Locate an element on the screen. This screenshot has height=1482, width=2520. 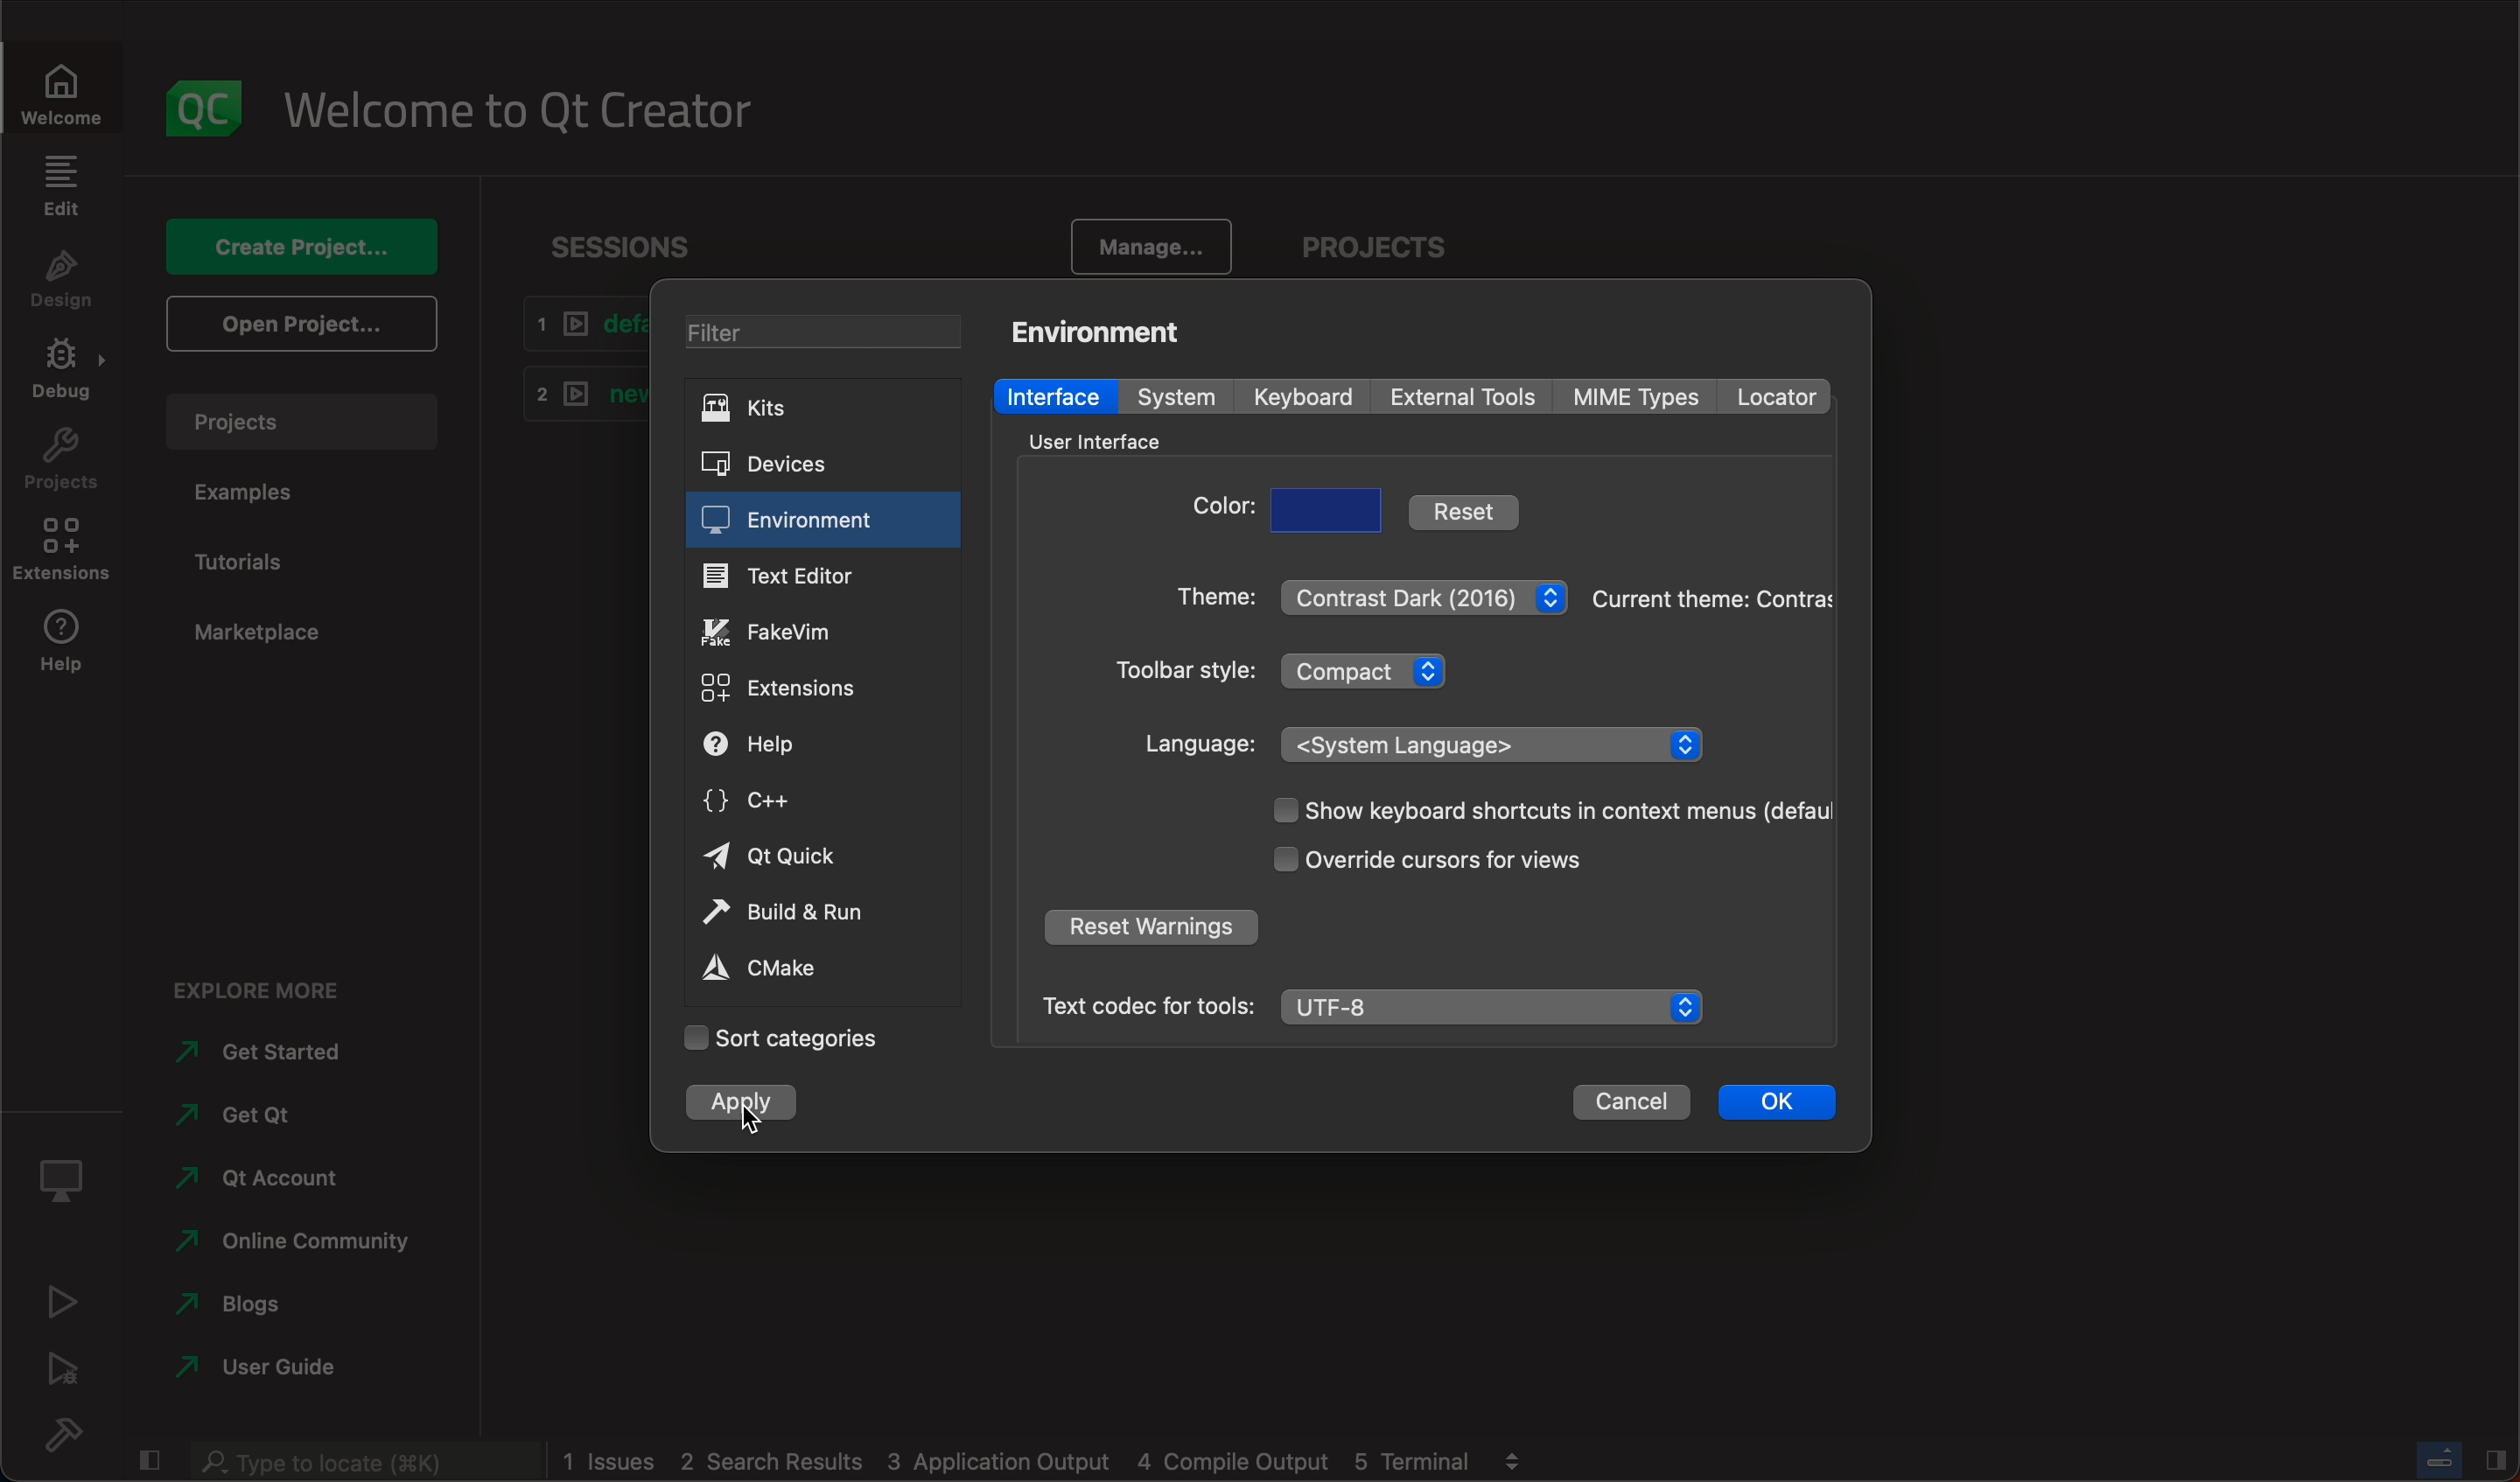
extensions is located at coordinates (67, 556).